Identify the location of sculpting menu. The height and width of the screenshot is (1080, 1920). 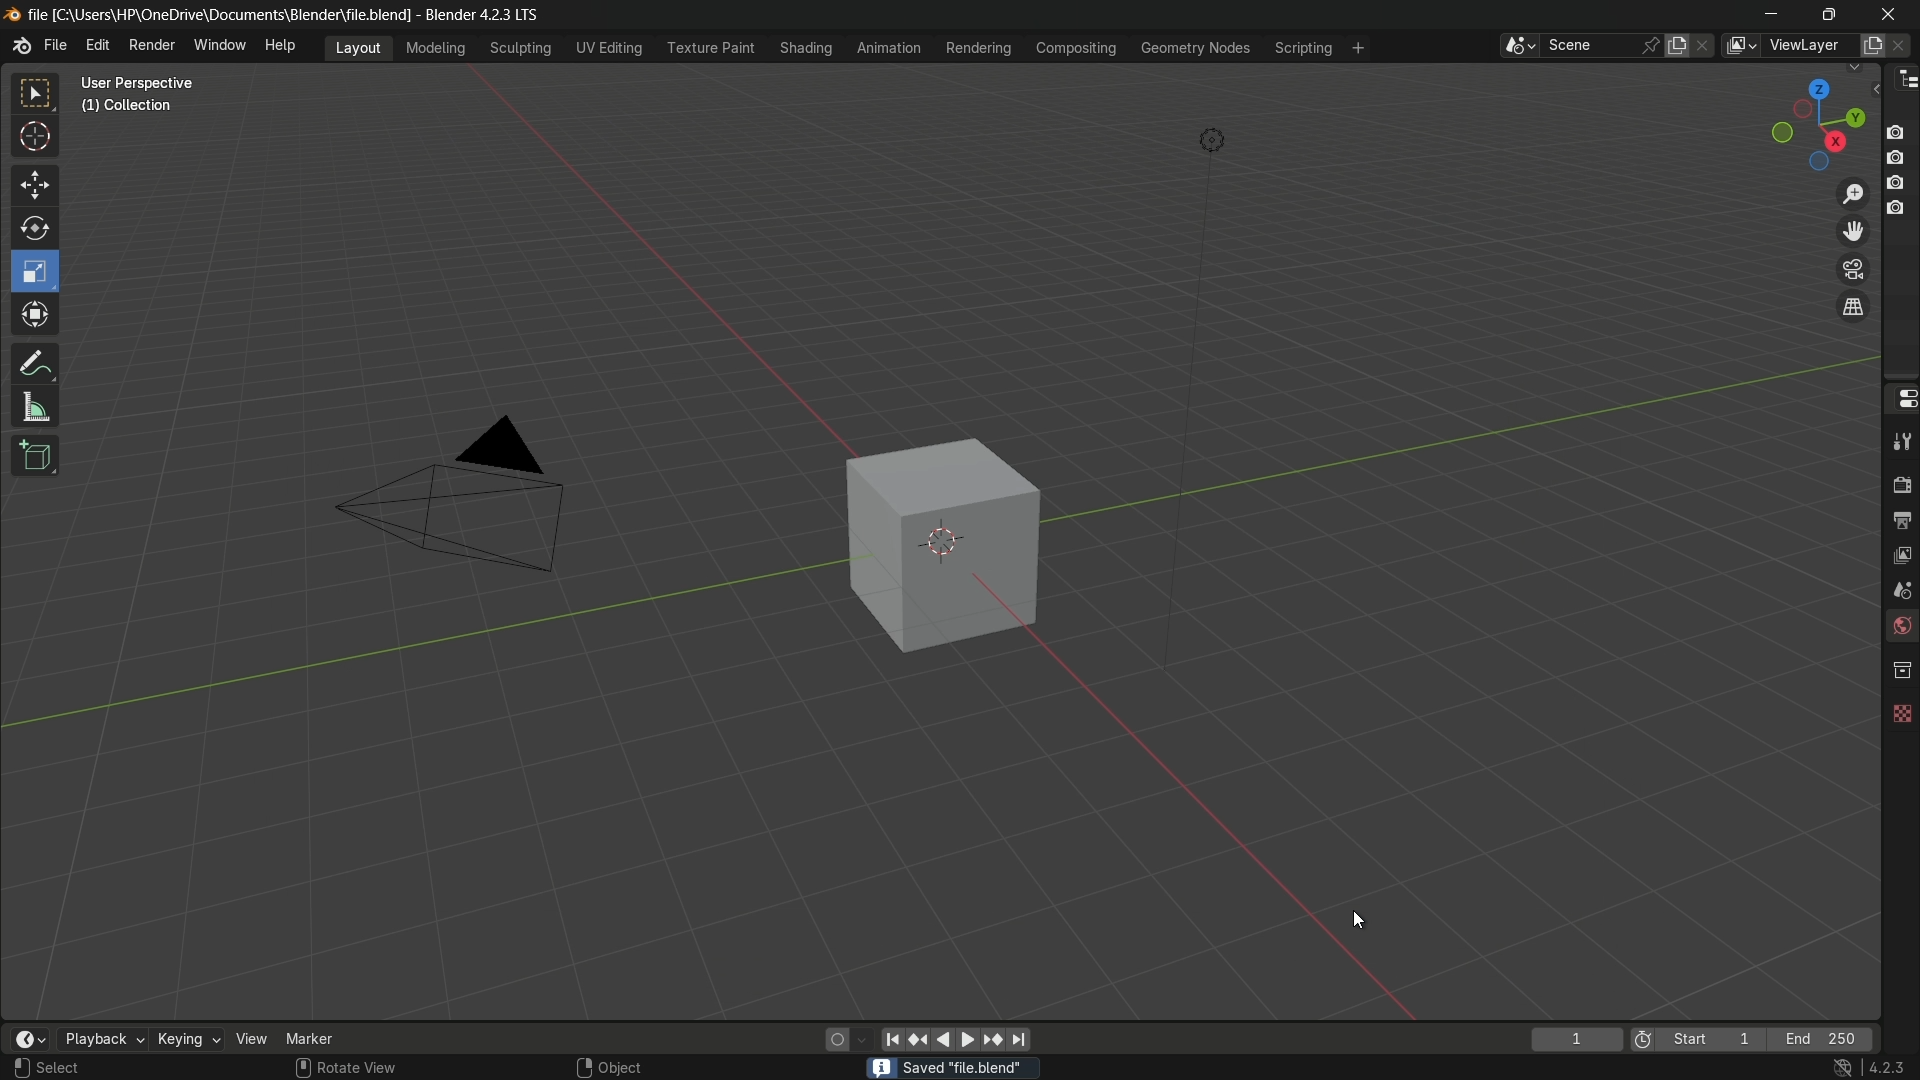
(516, 48).